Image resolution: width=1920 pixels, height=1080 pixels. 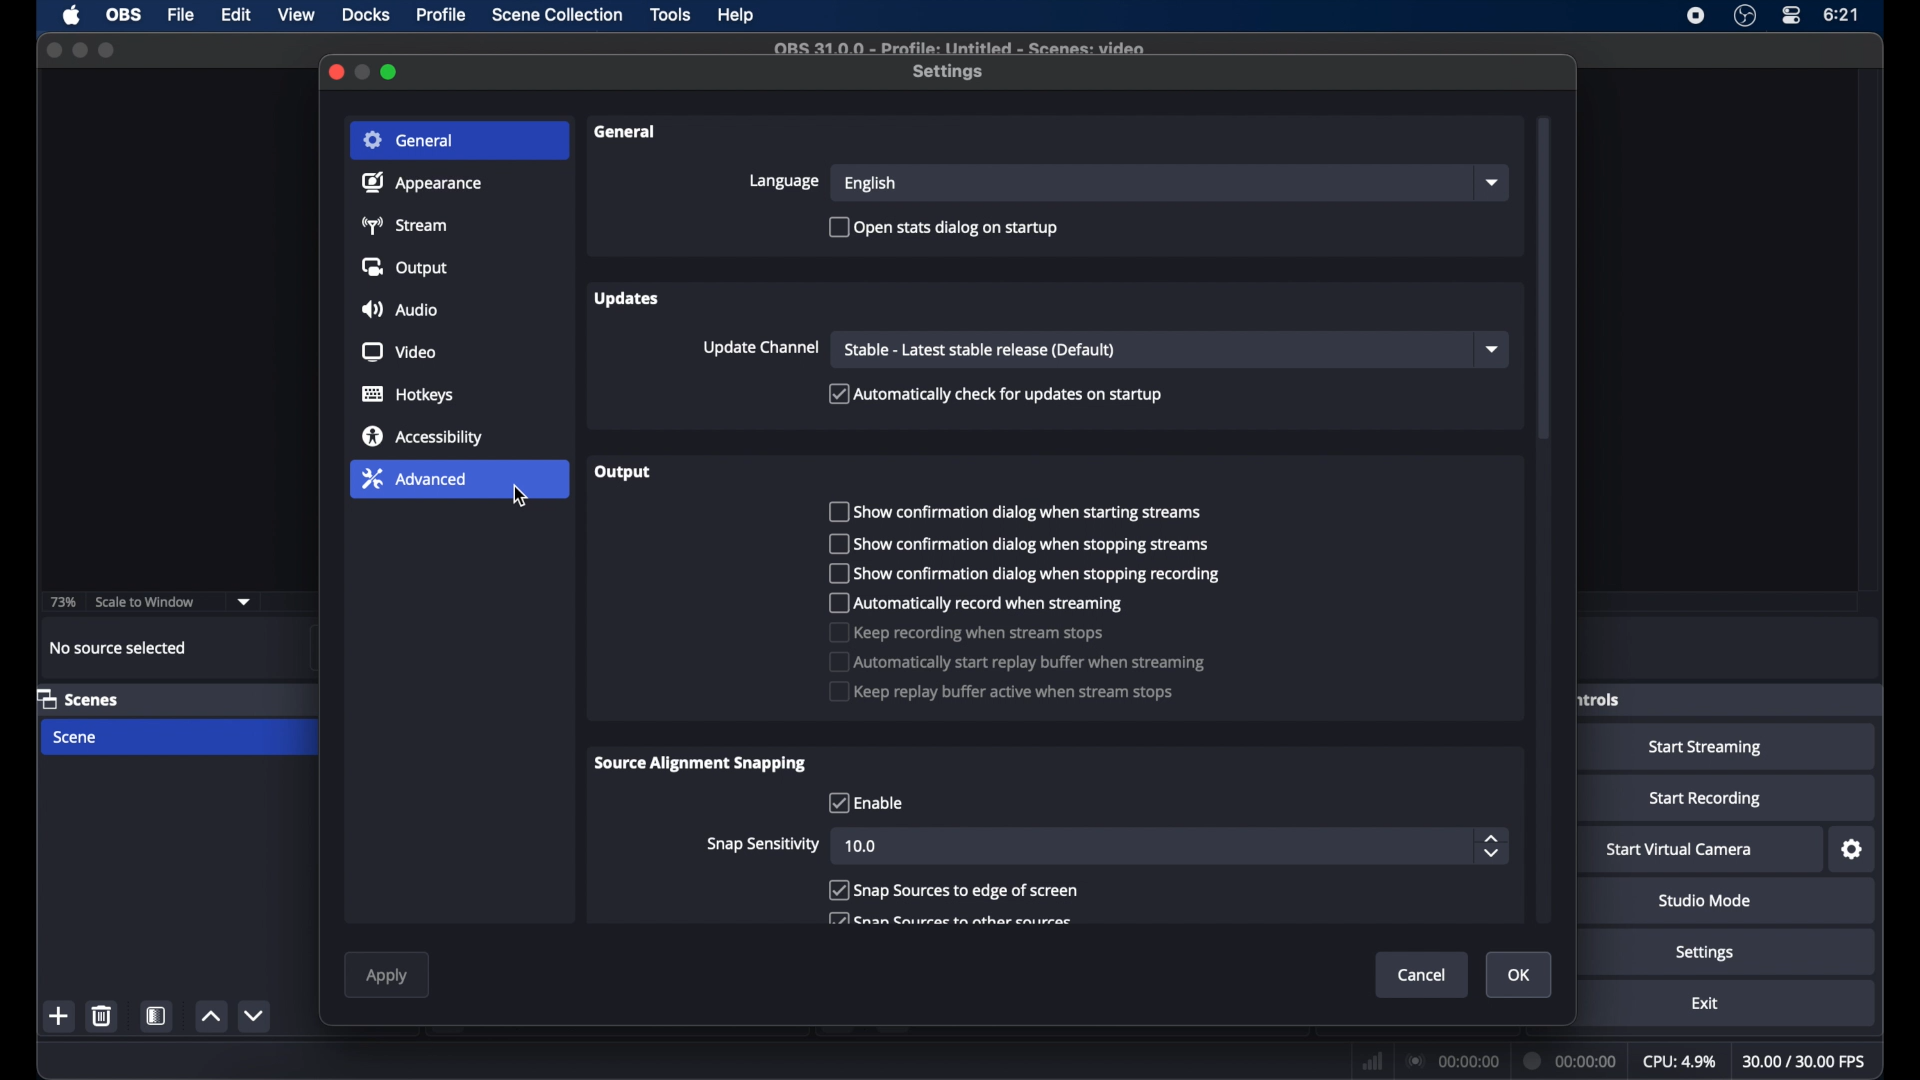 I want to click on start virtual camera, so click(x=1679, y=850).